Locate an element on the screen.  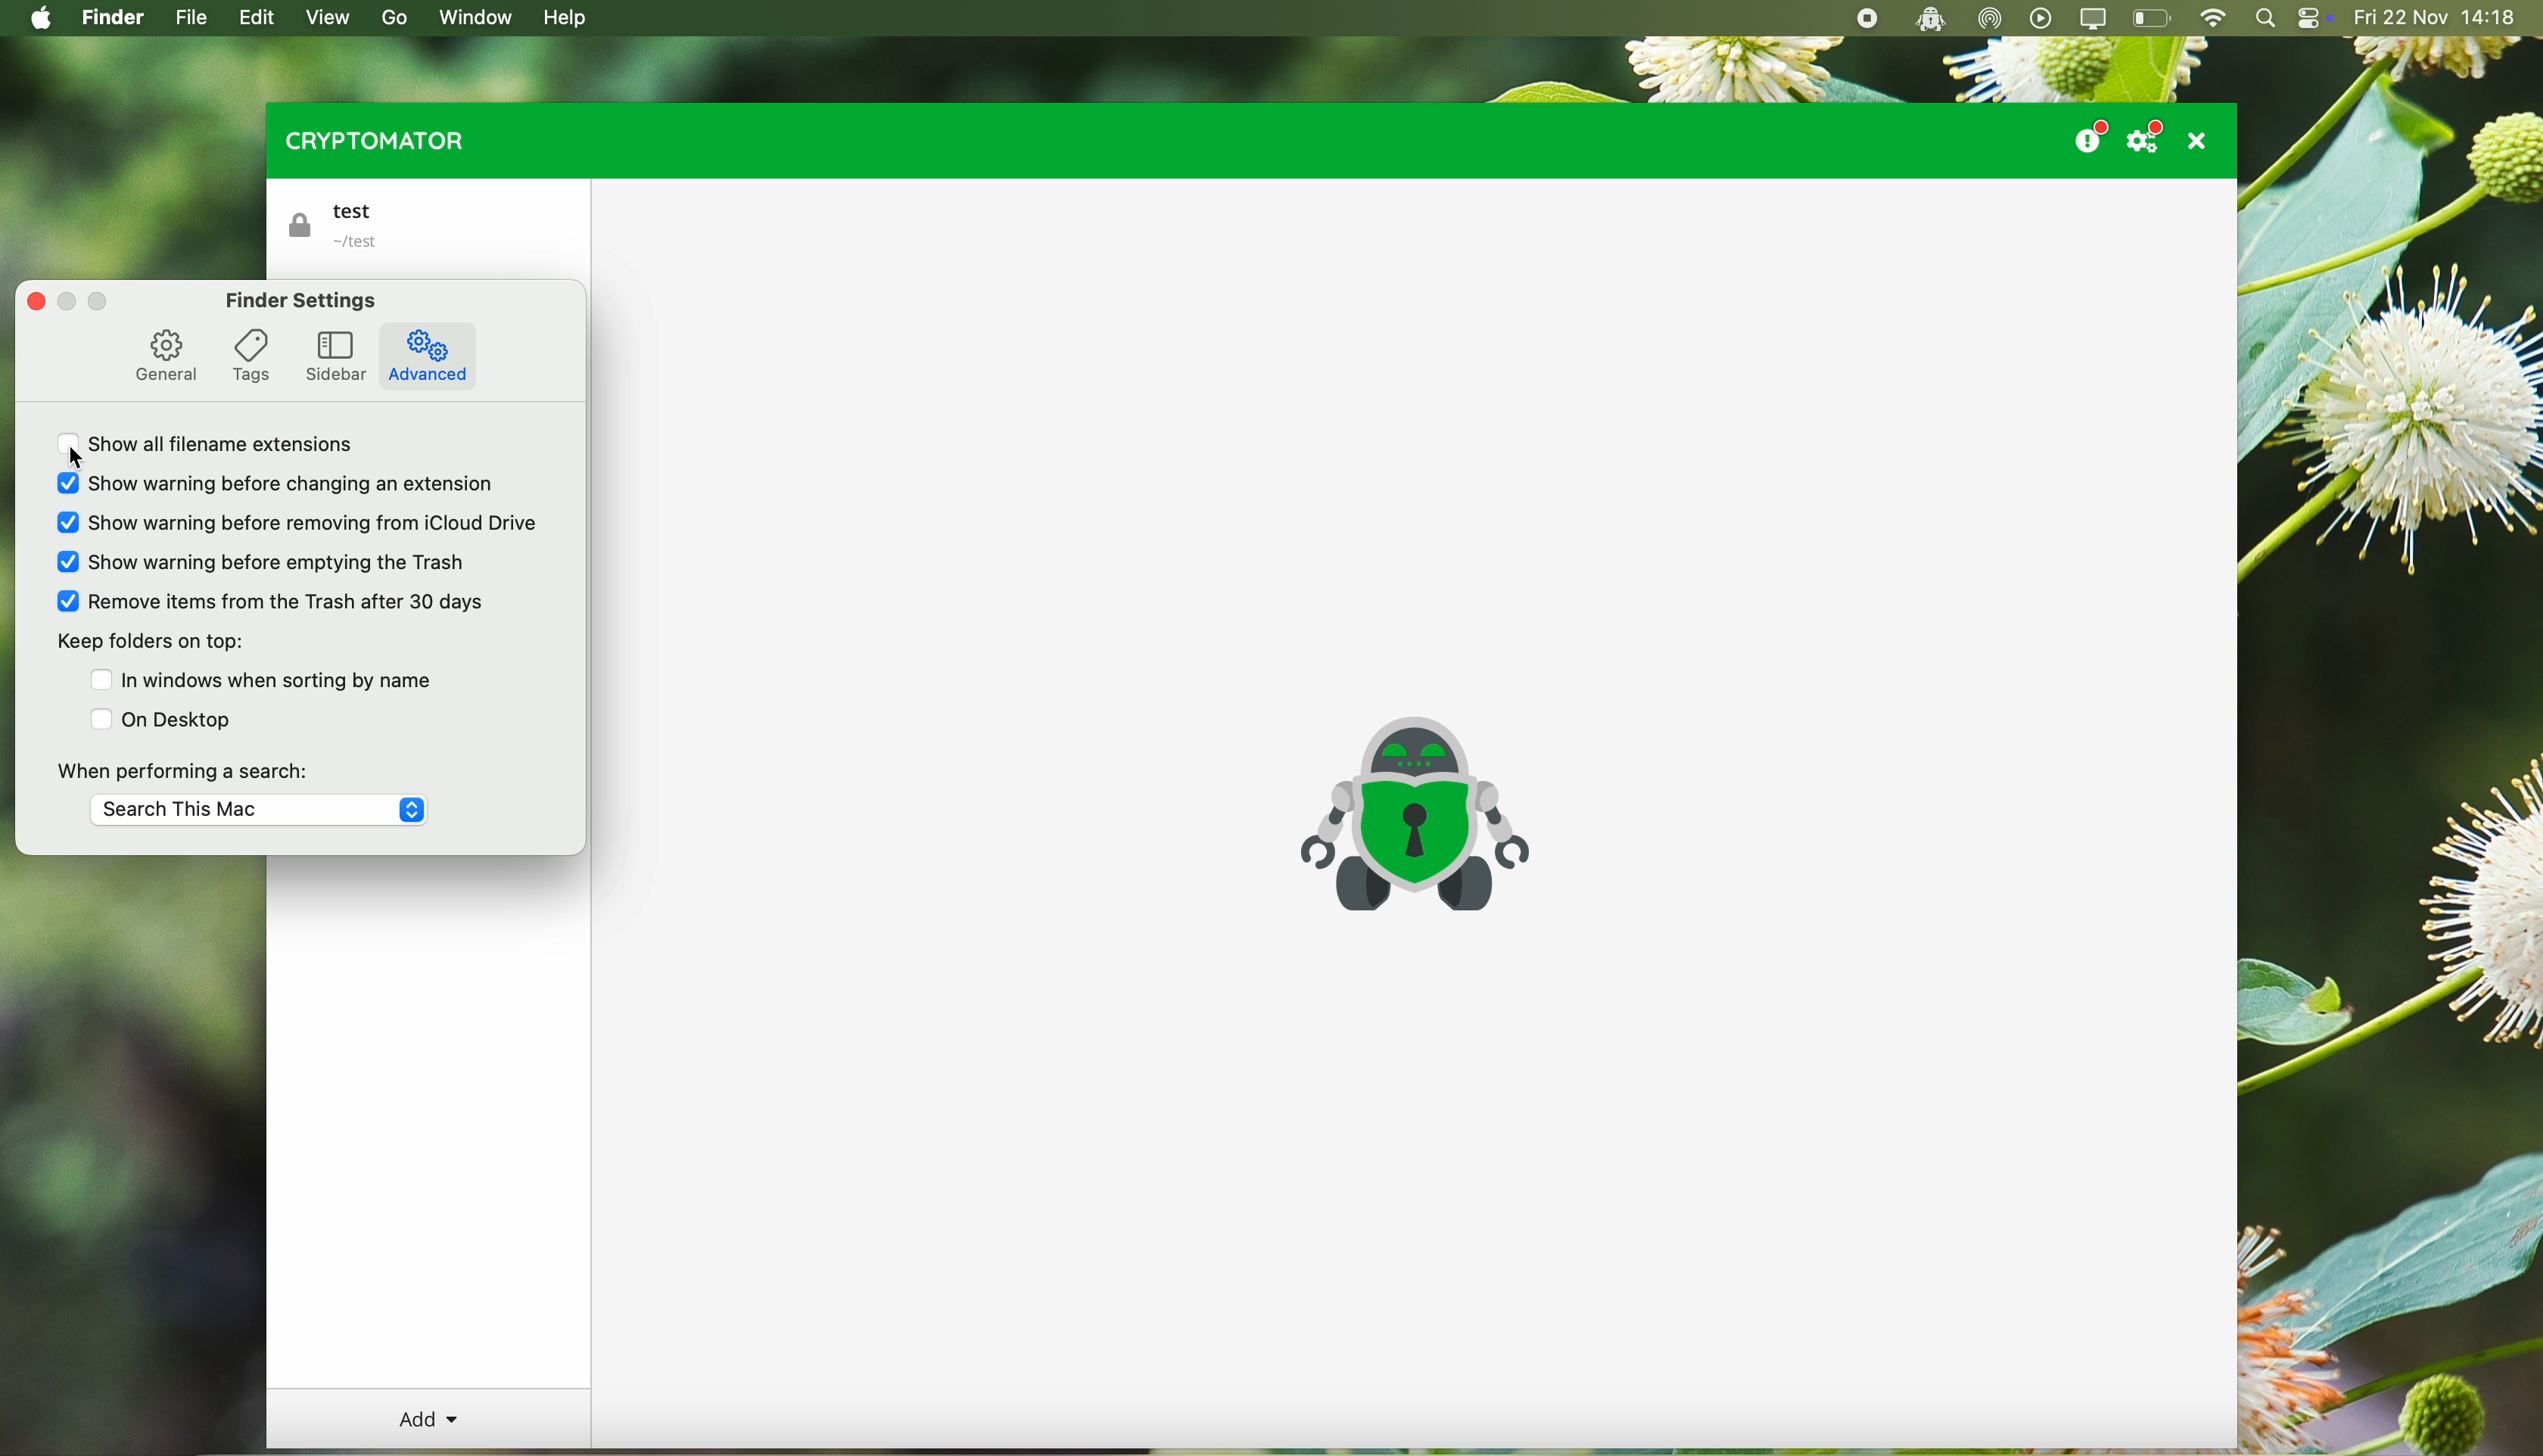
when performing a search: is located at coordinates (183, 768).